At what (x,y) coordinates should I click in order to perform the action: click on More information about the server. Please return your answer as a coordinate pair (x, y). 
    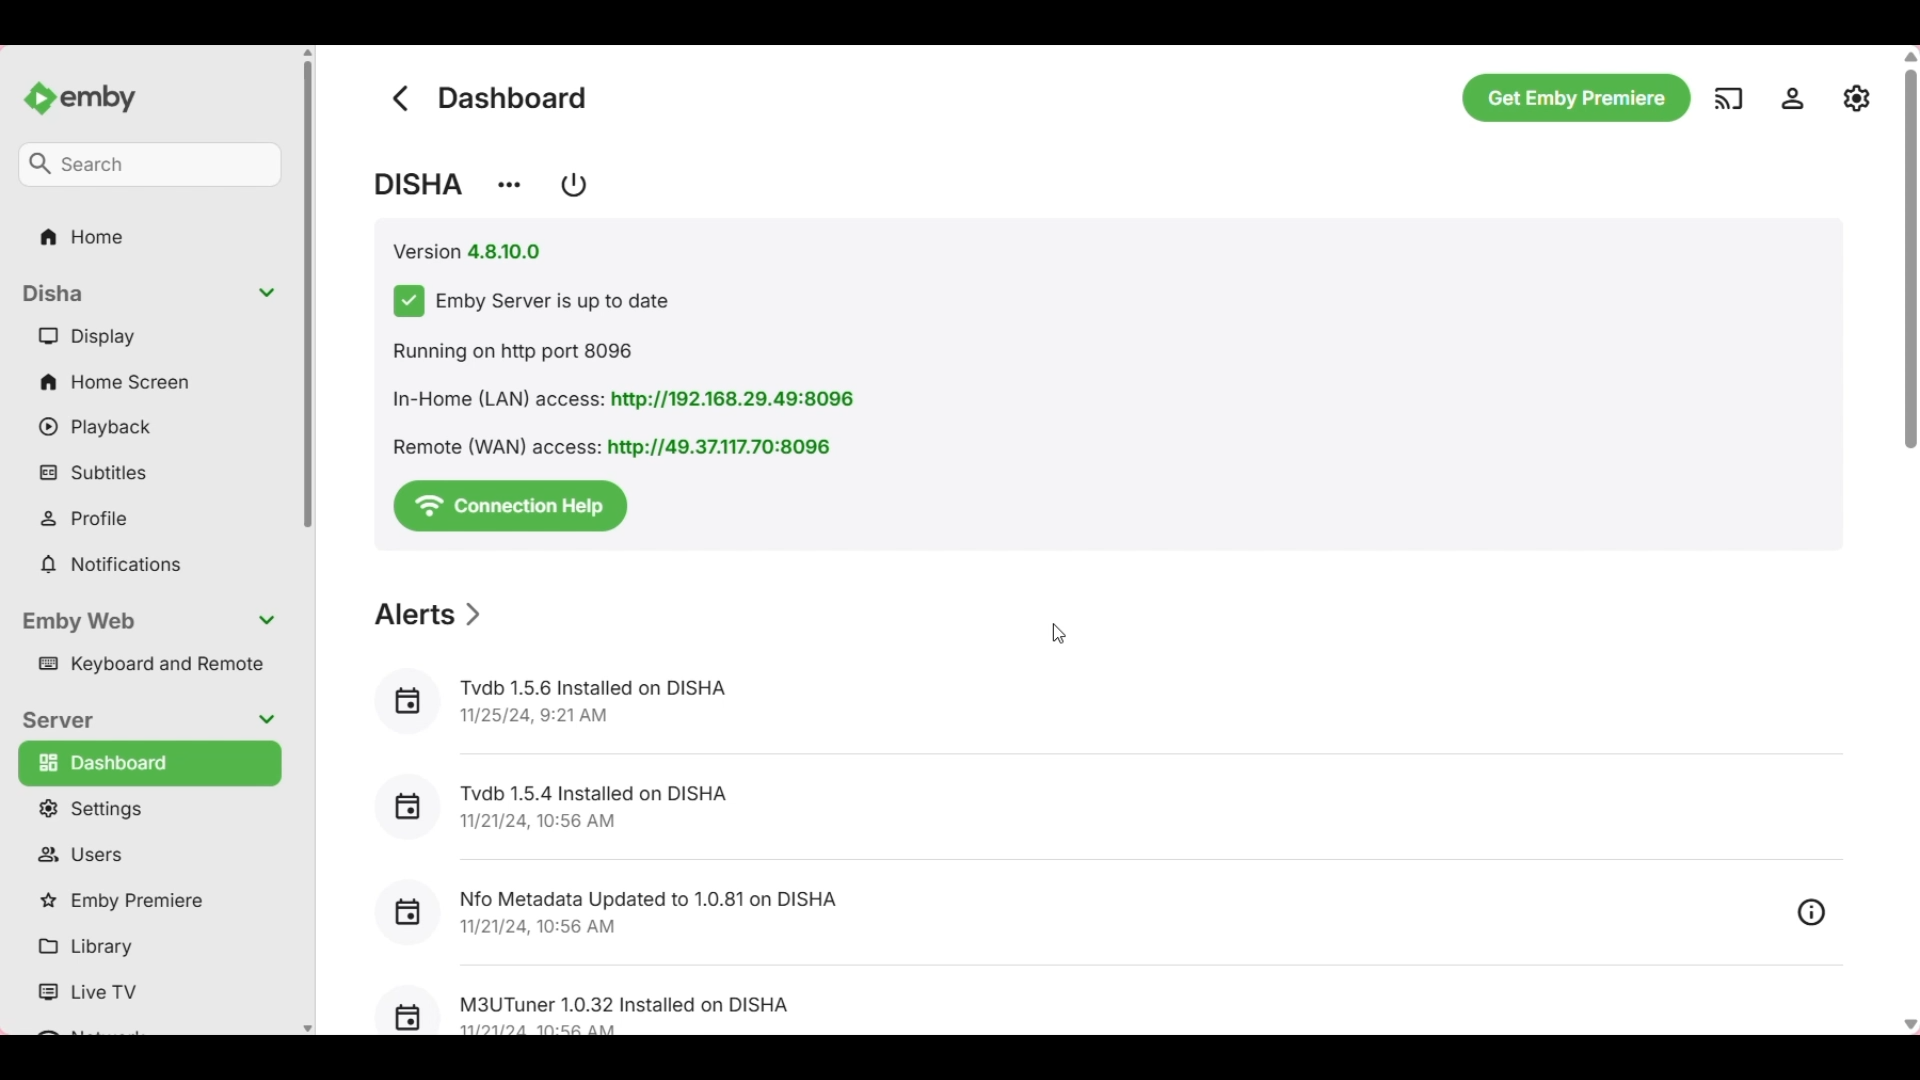
    Looking at the image, I should click on (629, 400).